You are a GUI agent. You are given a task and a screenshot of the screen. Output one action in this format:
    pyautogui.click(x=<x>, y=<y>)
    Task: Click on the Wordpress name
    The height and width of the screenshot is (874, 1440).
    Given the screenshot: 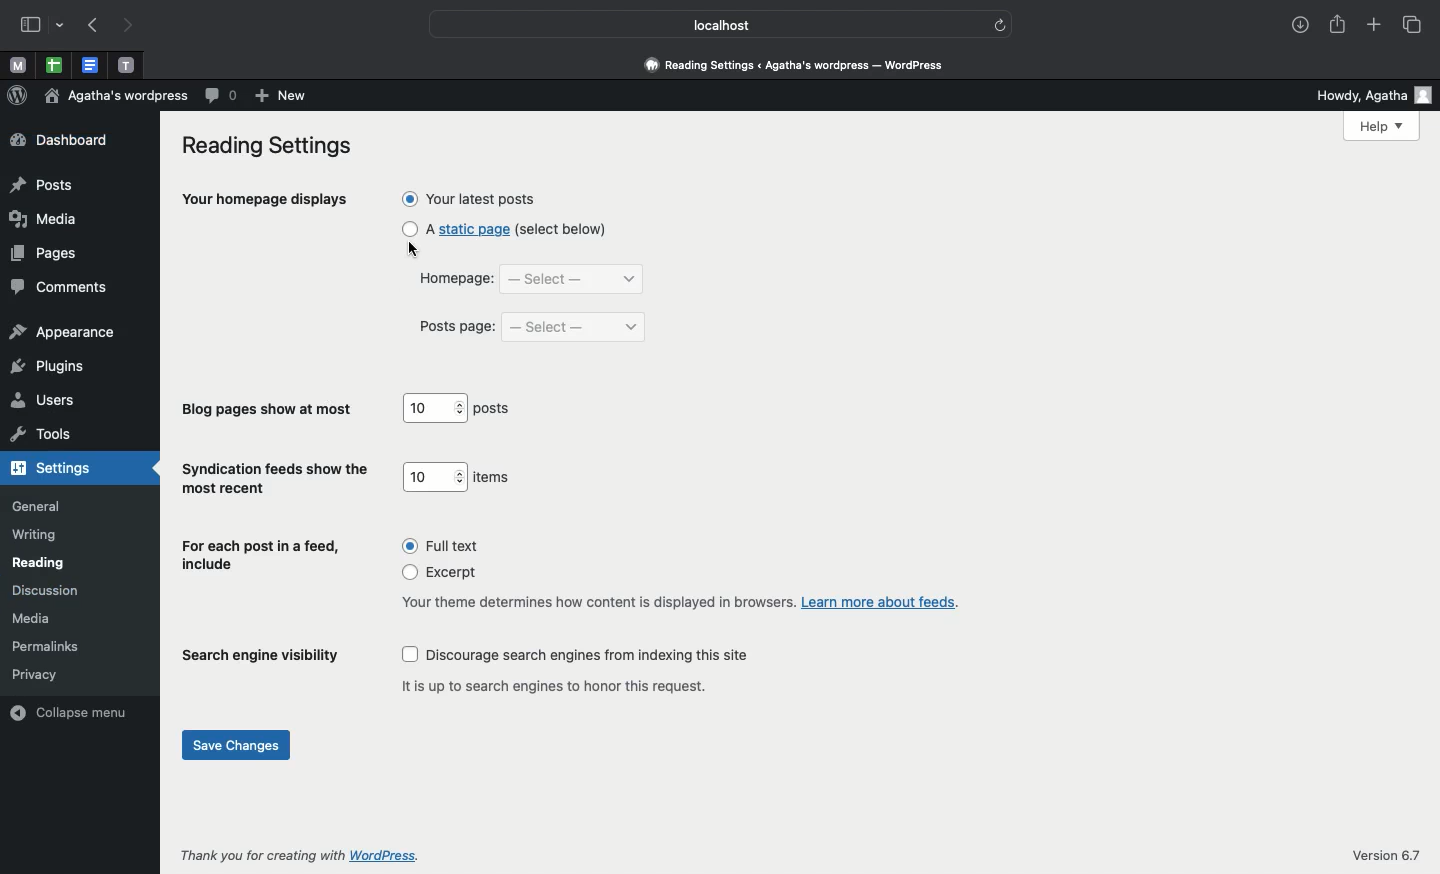 What is the action you would take?
    pyautogui.click(x=118, y=95)
    